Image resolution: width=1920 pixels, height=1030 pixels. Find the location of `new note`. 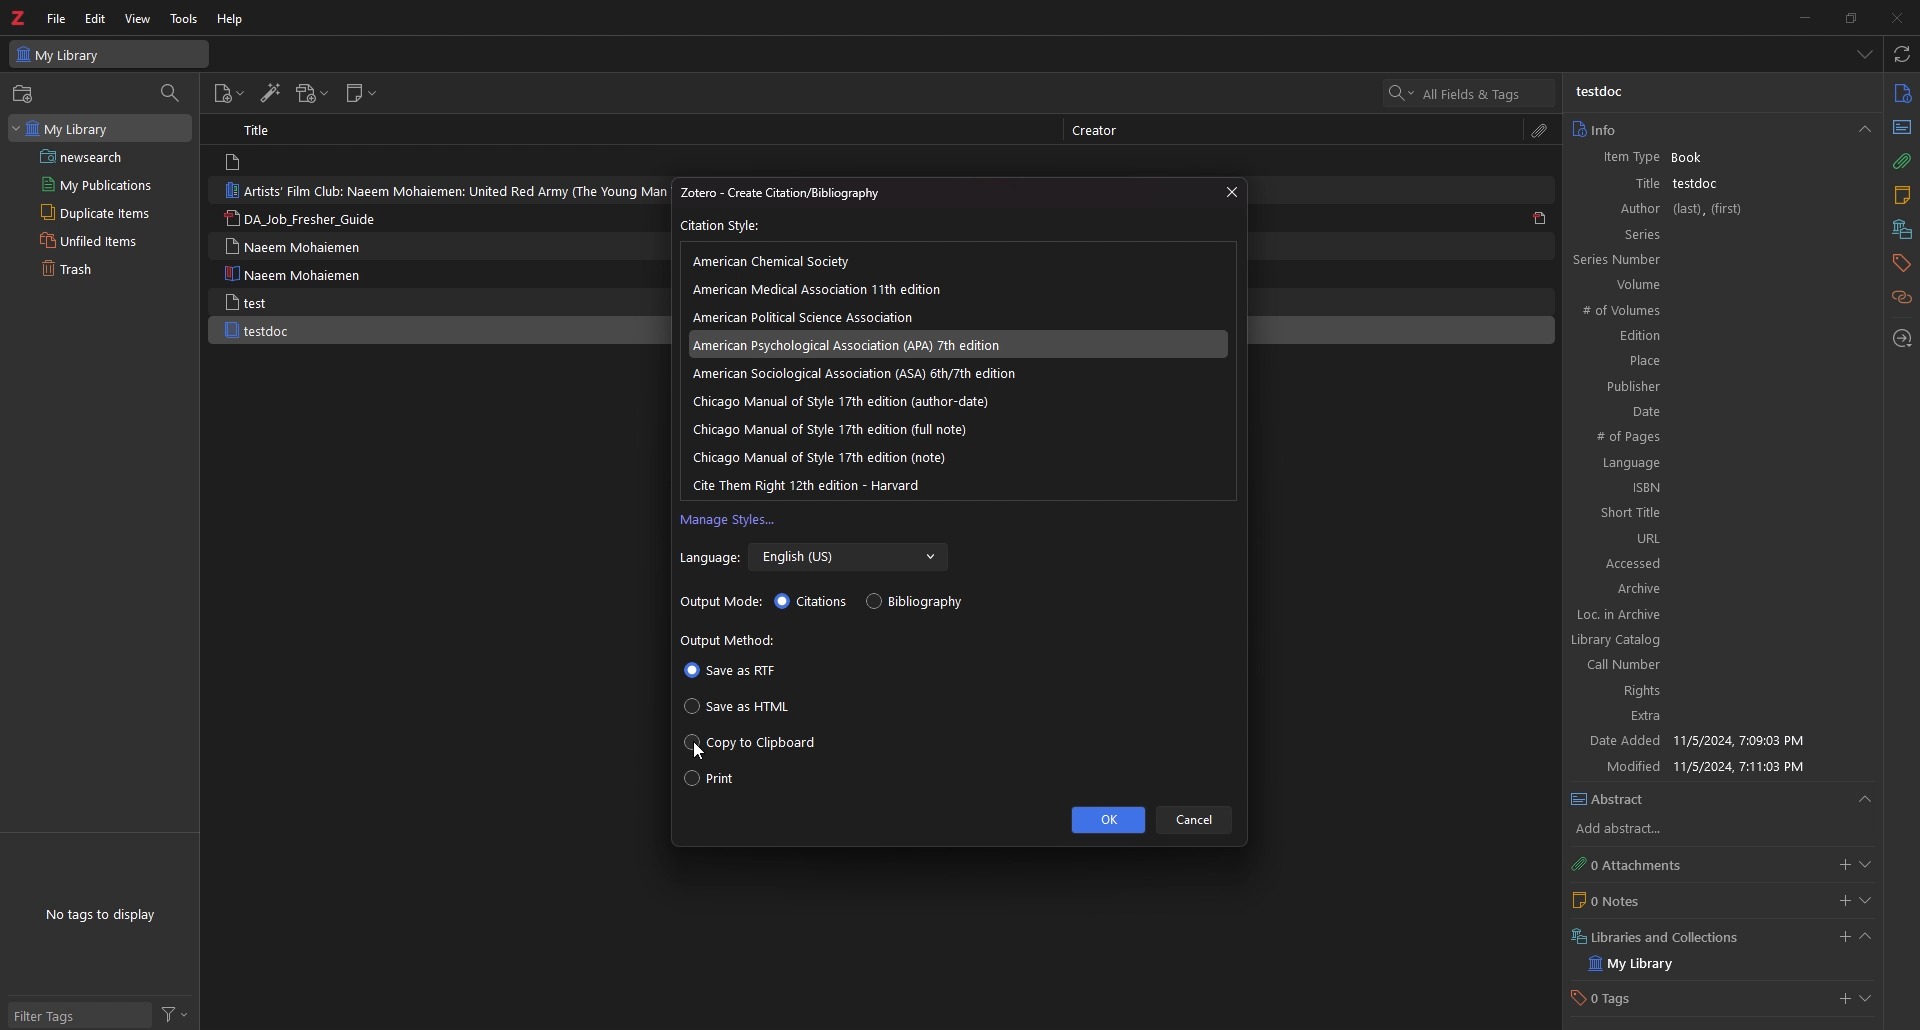

new note is located at coordinates (362, 94).